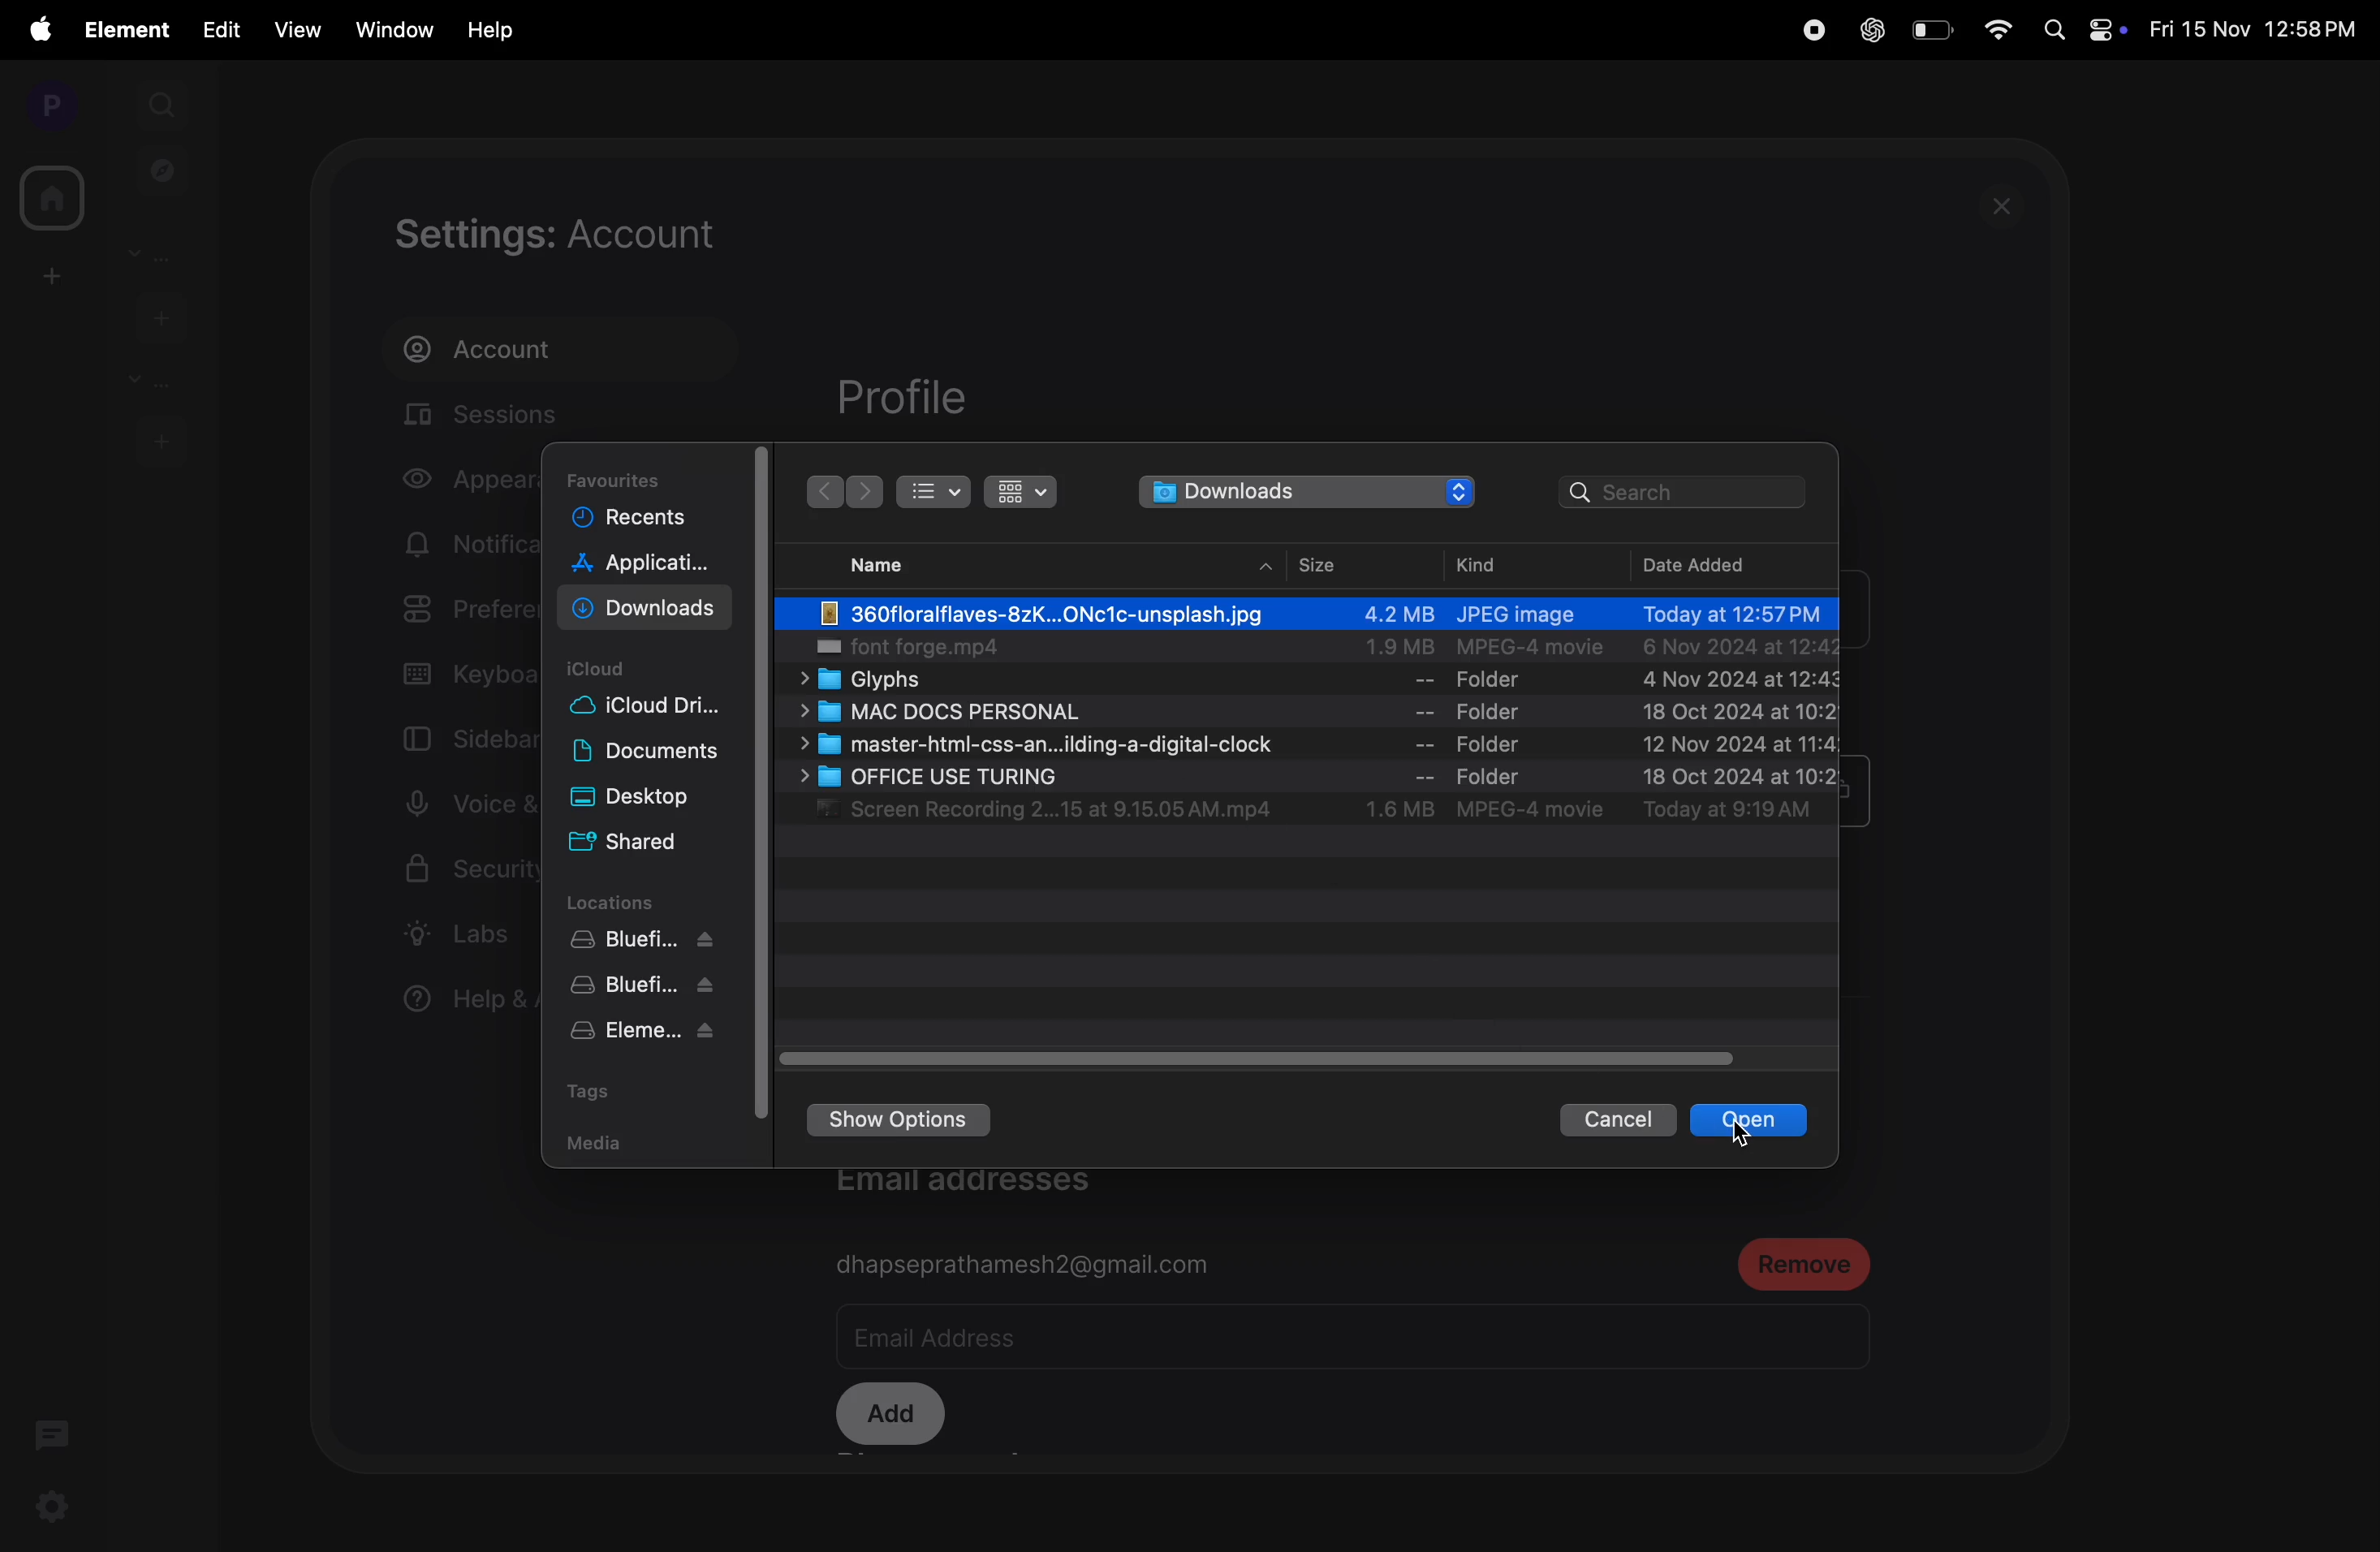 This screenshot has width=2380, height=1552. I want to click on recents, so click(633, 515).